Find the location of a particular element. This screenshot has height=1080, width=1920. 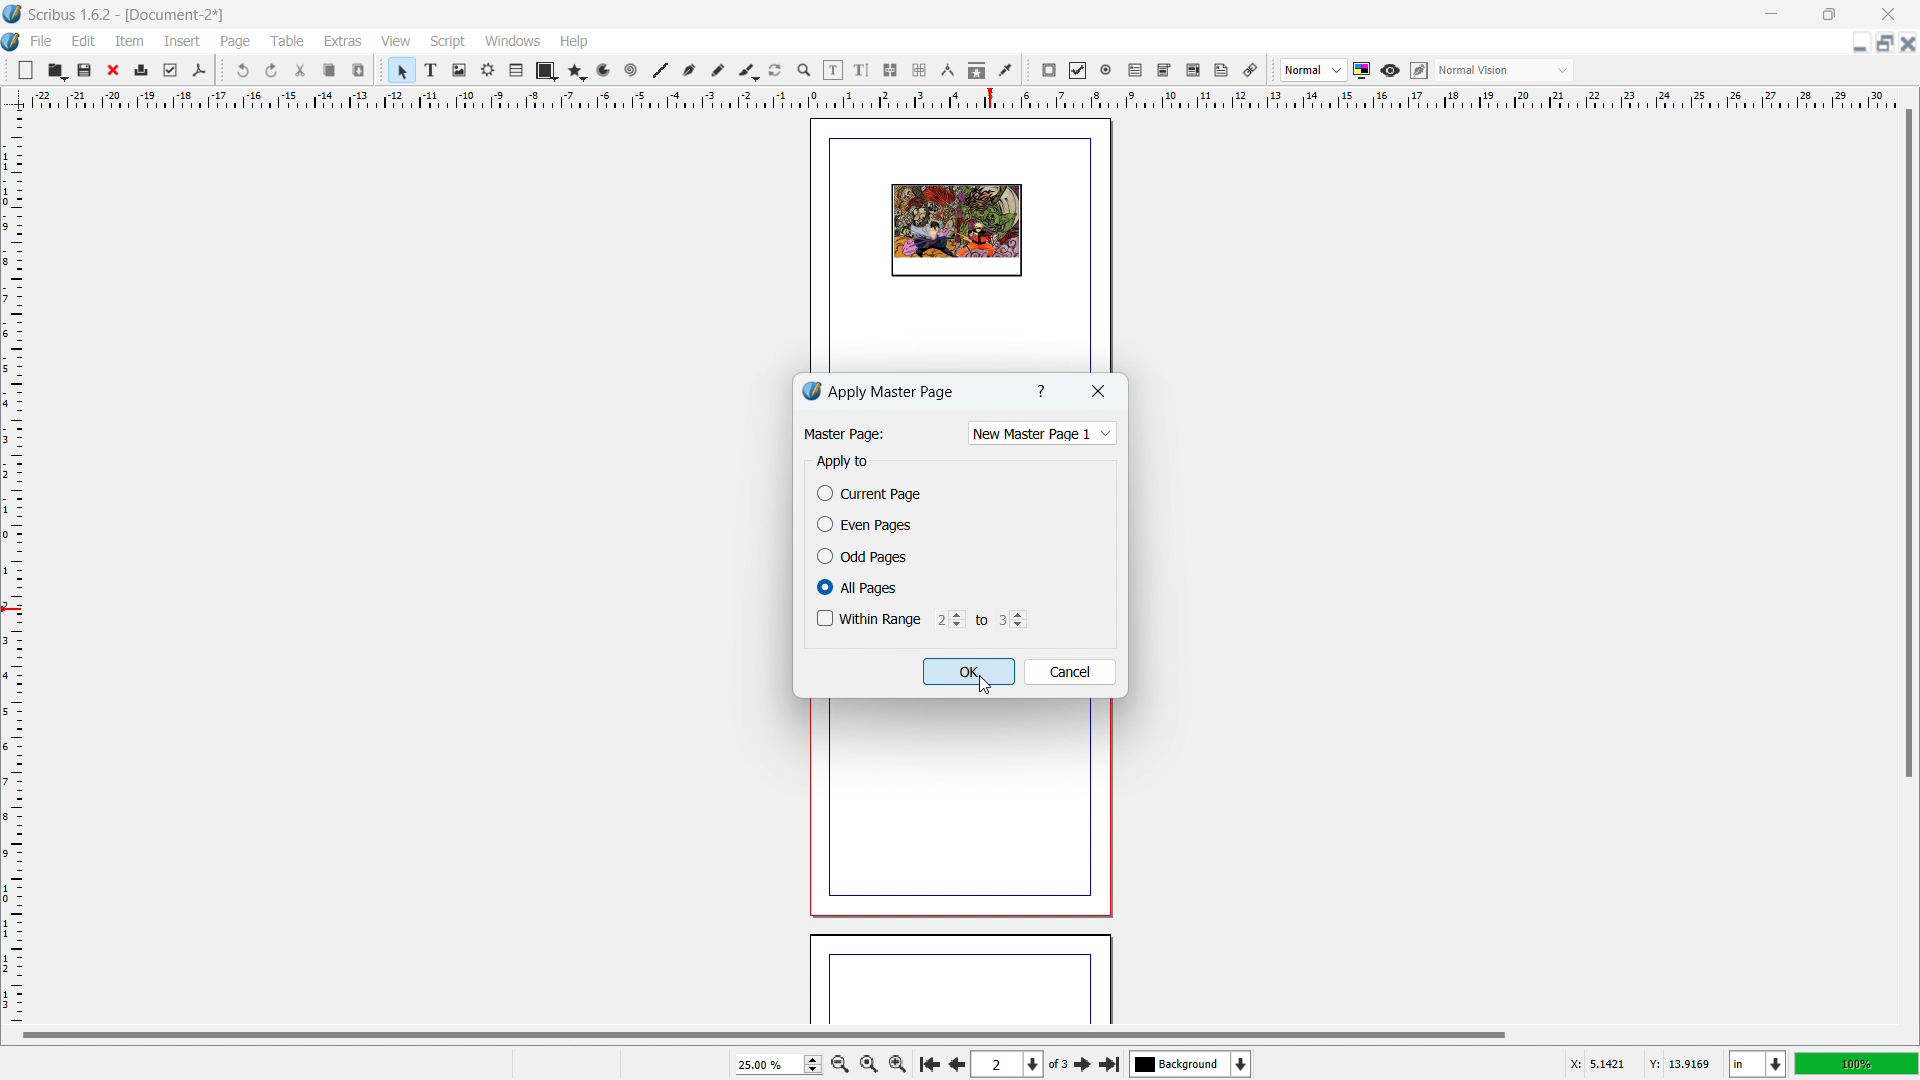

script is located at coordinates (449, 42).